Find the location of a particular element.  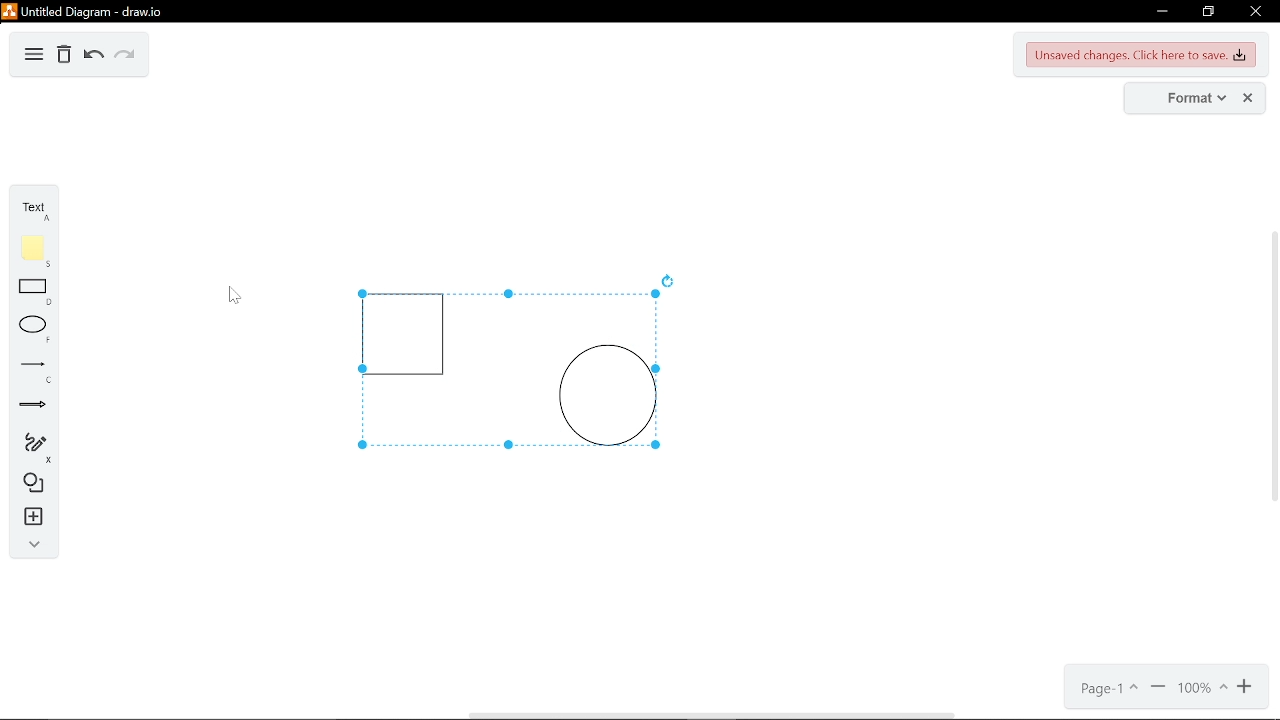

minimize is located at coordinates (1160, 13).